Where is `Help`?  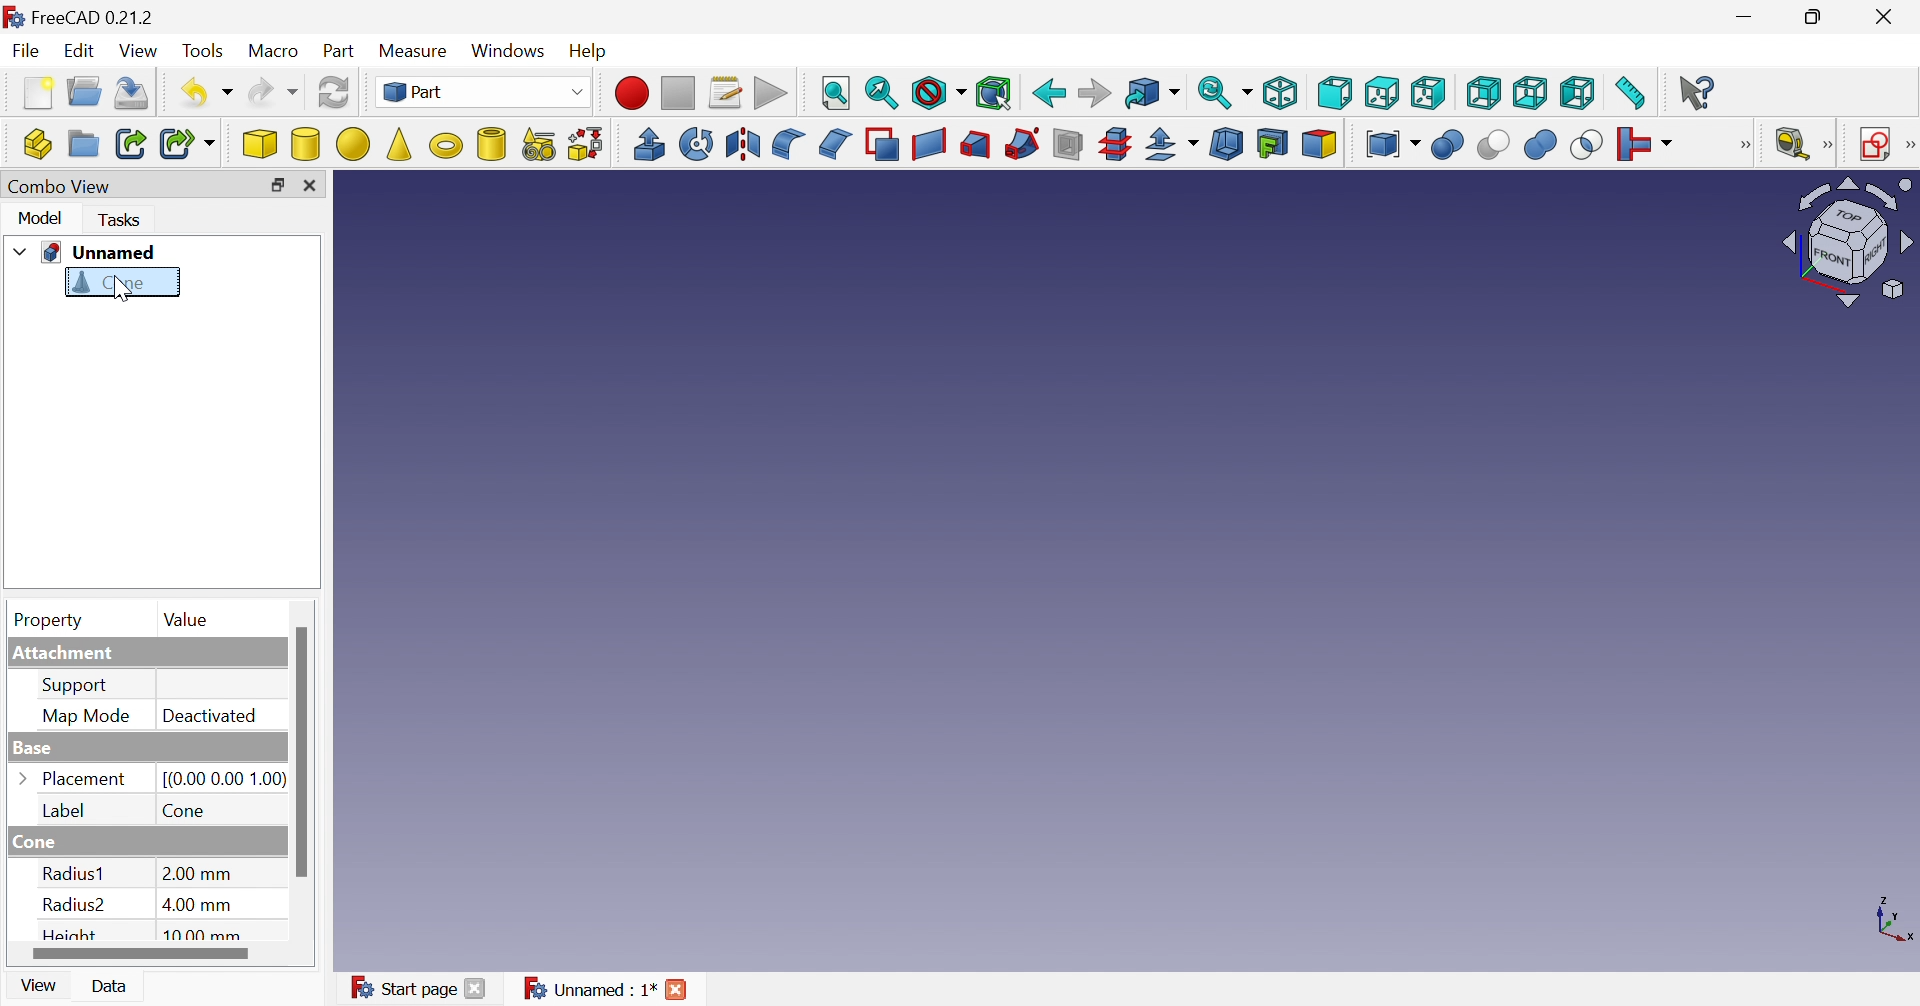 Help is located at coordinates (590, 52).